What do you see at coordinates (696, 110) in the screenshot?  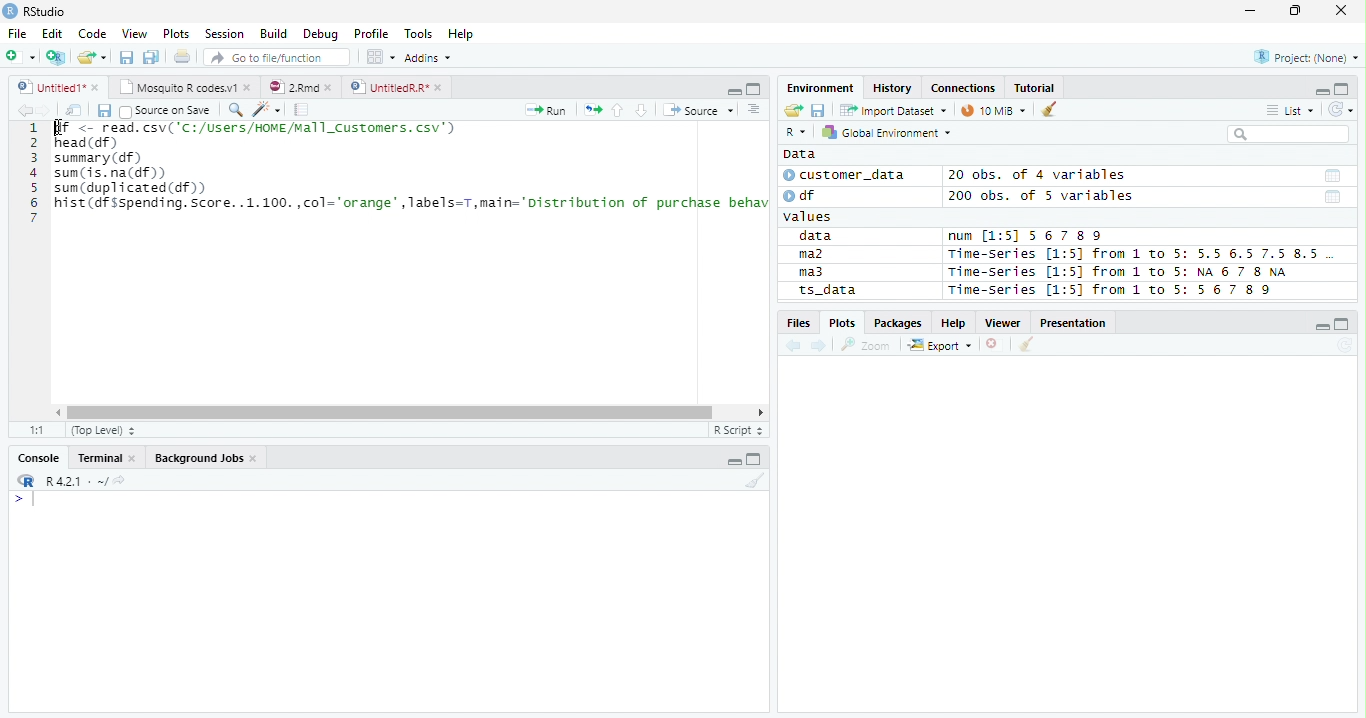 I see `Source` at bounding box center [696, 110].